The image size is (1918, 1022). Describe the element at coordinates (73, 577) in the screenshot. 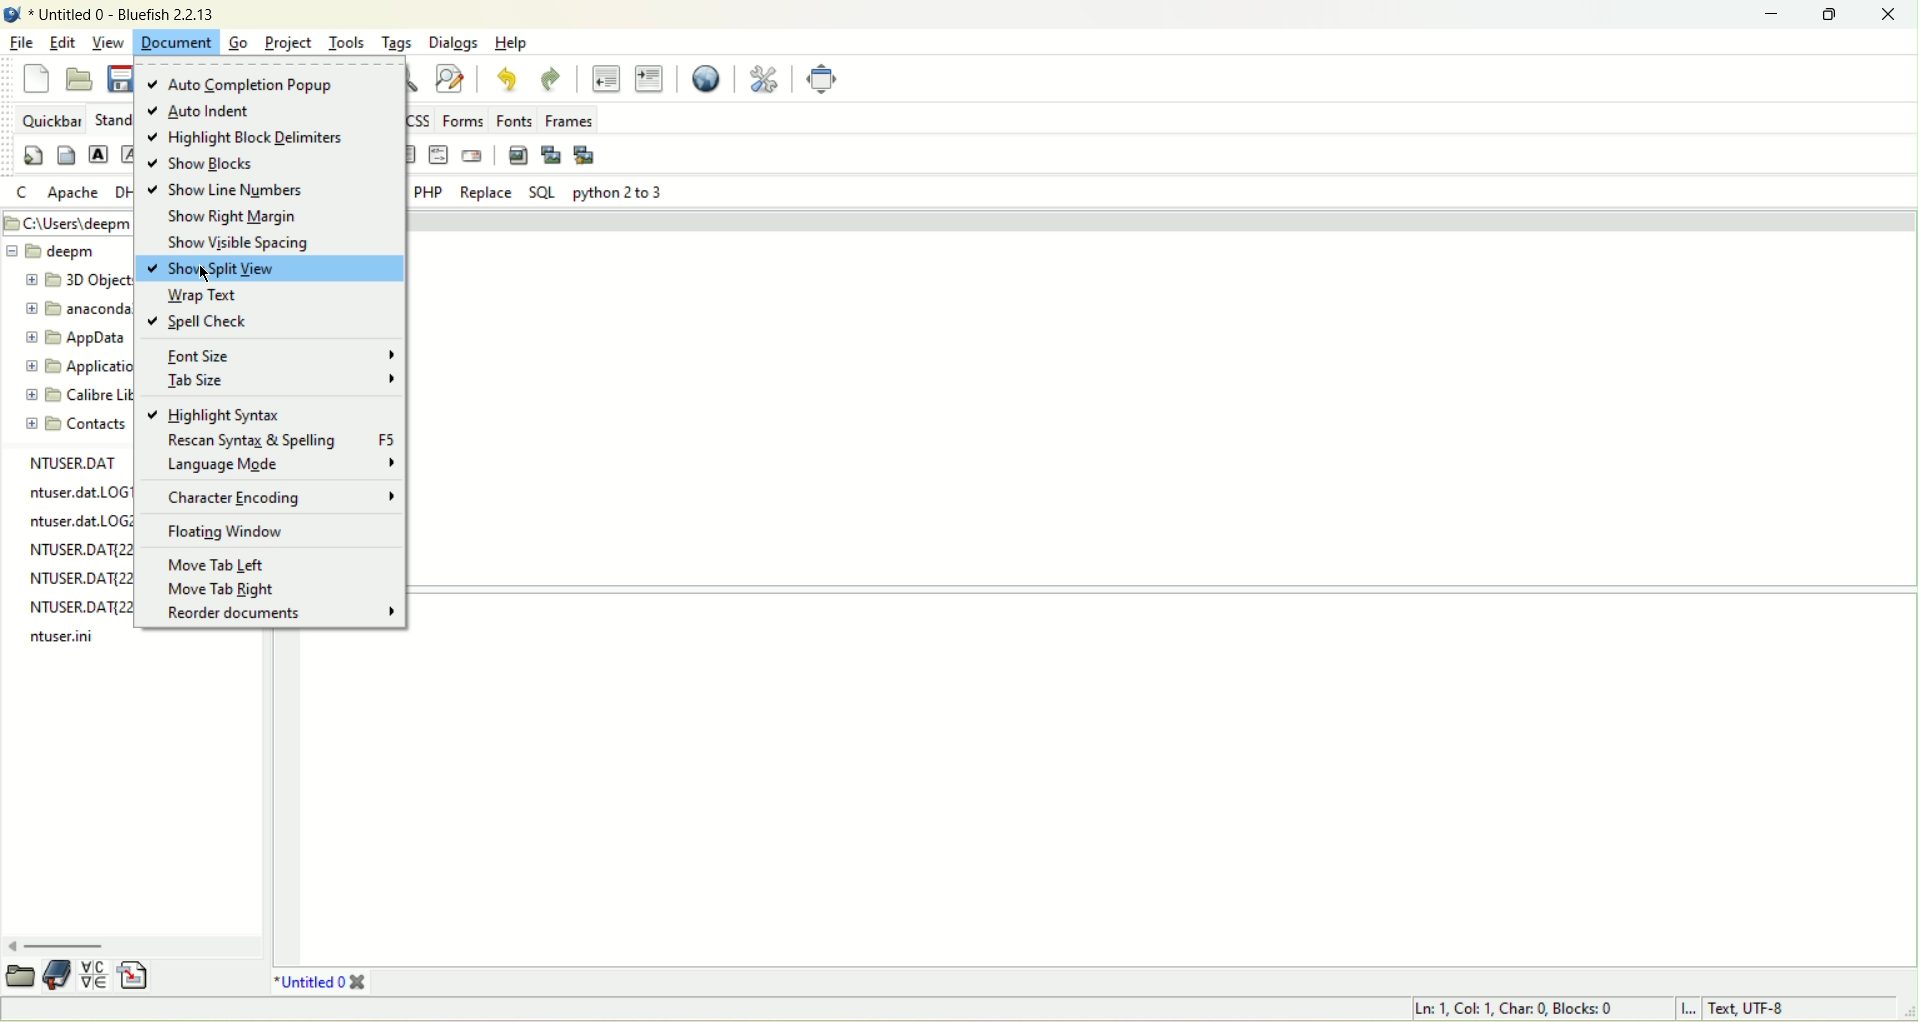

I see `NTUSER.DAT{221283a0-2361-11ee-` at that location.